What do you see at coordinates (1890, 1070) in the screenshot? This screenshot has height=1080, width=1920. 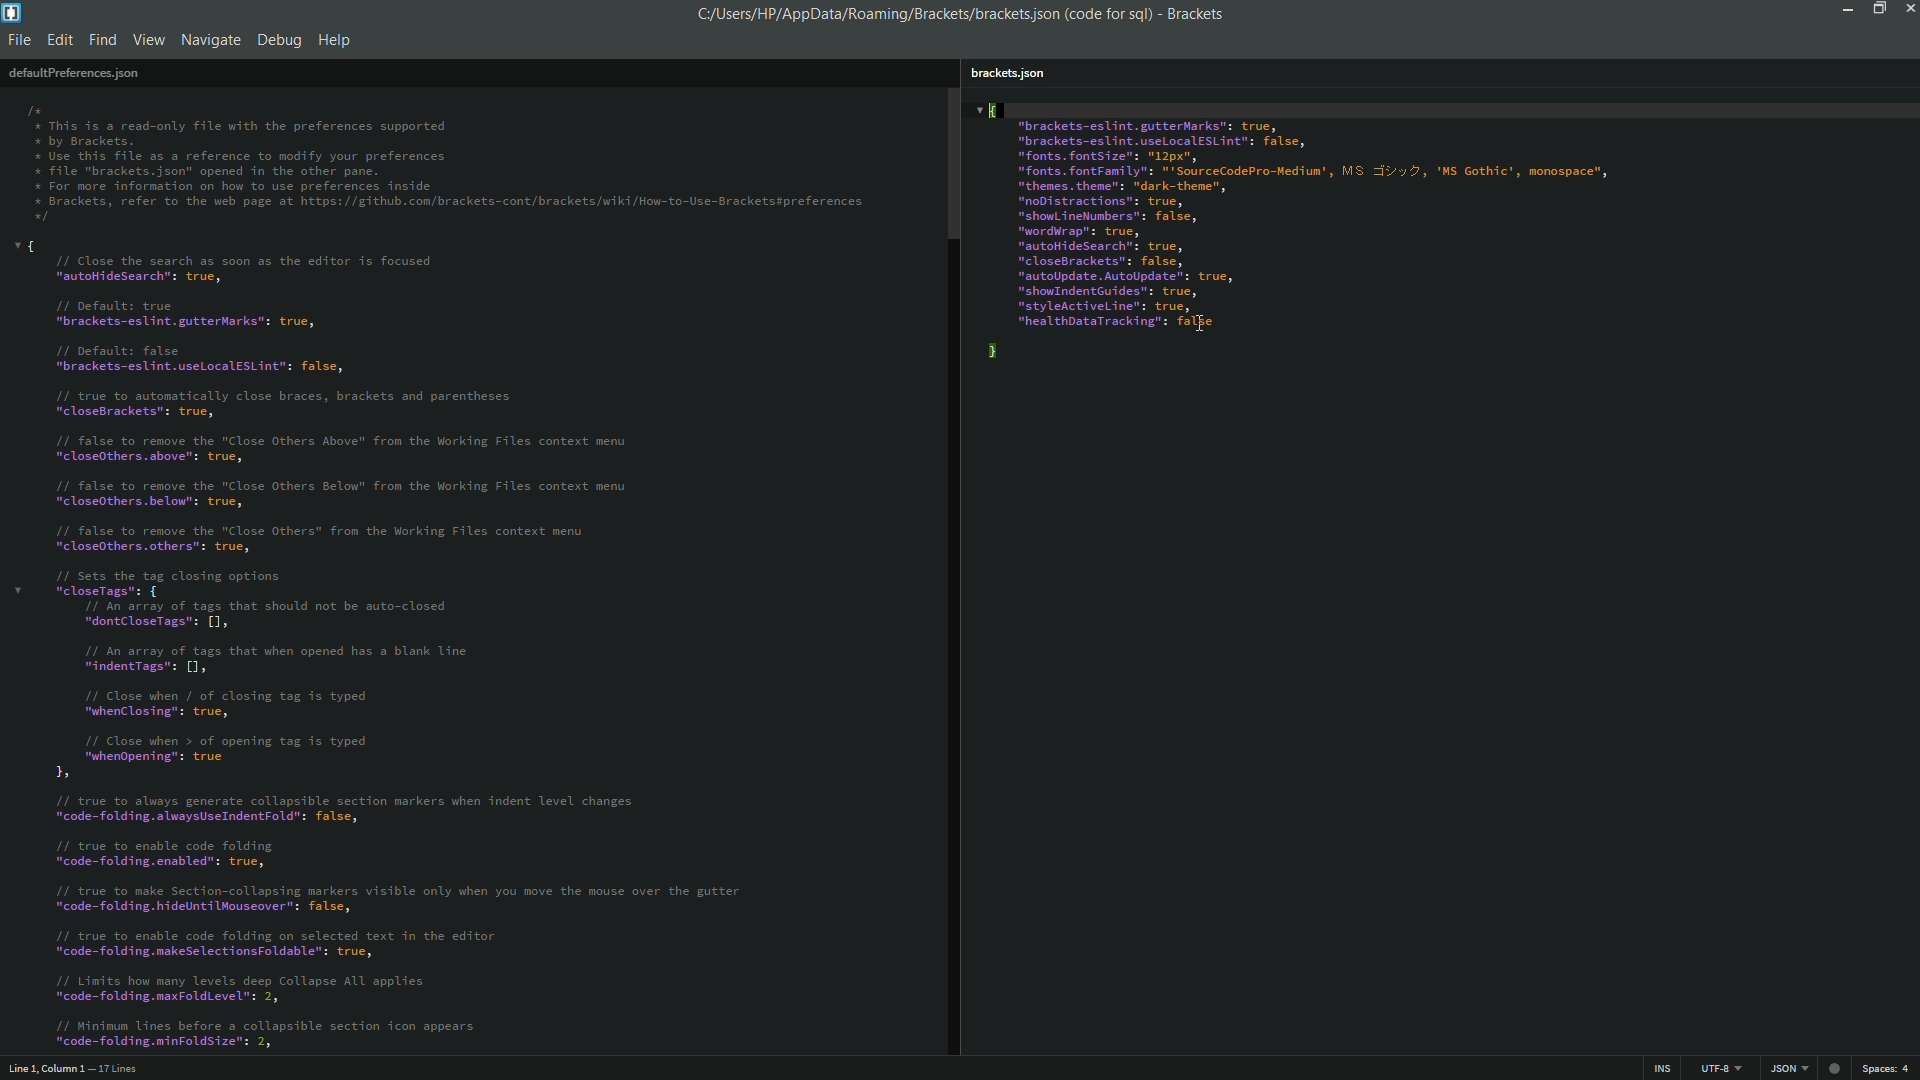 I see `Space` at bounding box center [1890, 1070].